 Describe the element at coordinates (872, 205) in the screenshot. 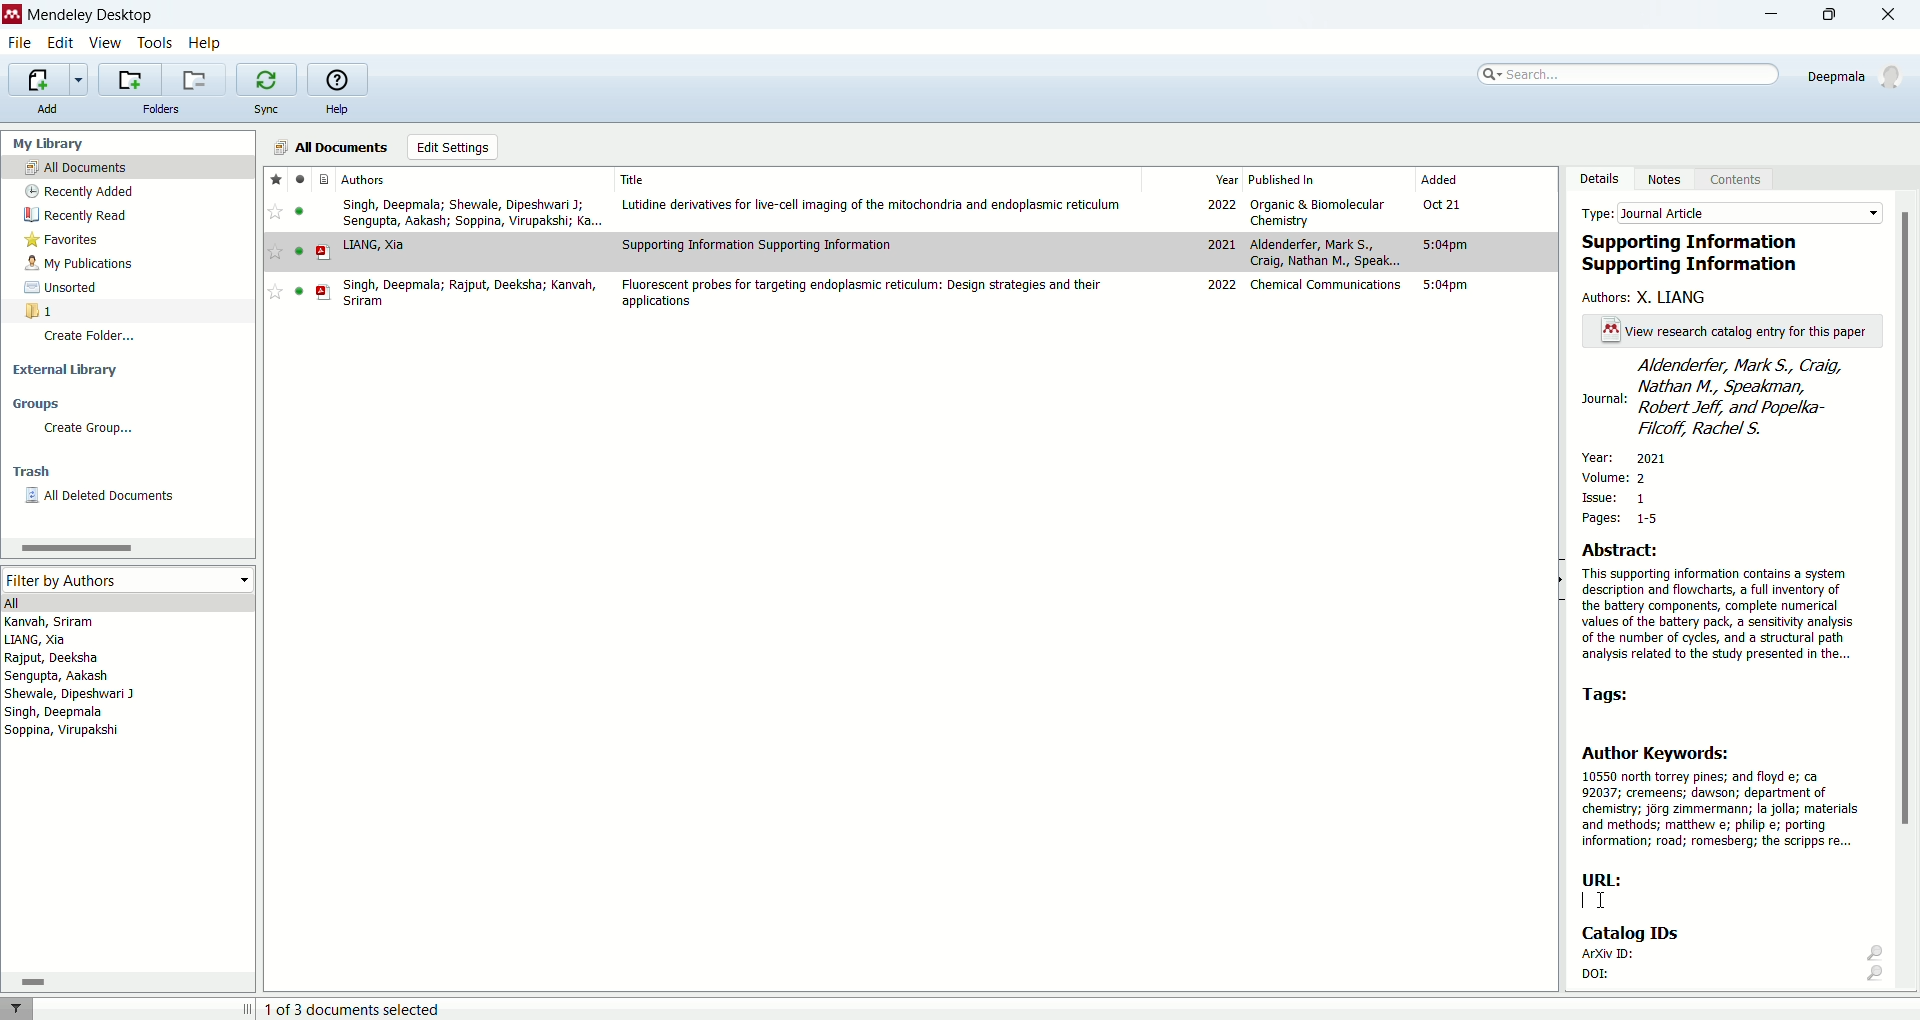

I see `Lutidine derivatives for live-cell imaging of the mitochondria and endoplasmic reticulum` at that location.